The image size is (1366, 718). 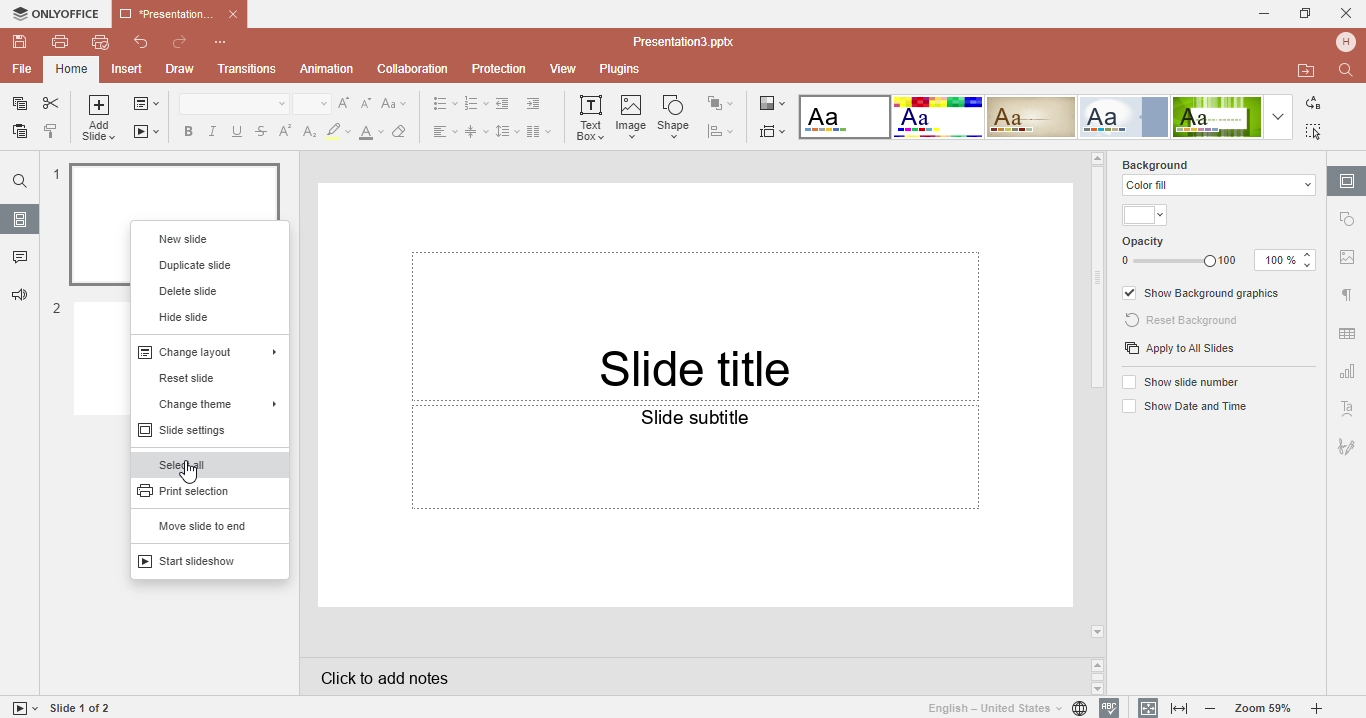 I want to click on Select slide size, so click(x=774, y=130).